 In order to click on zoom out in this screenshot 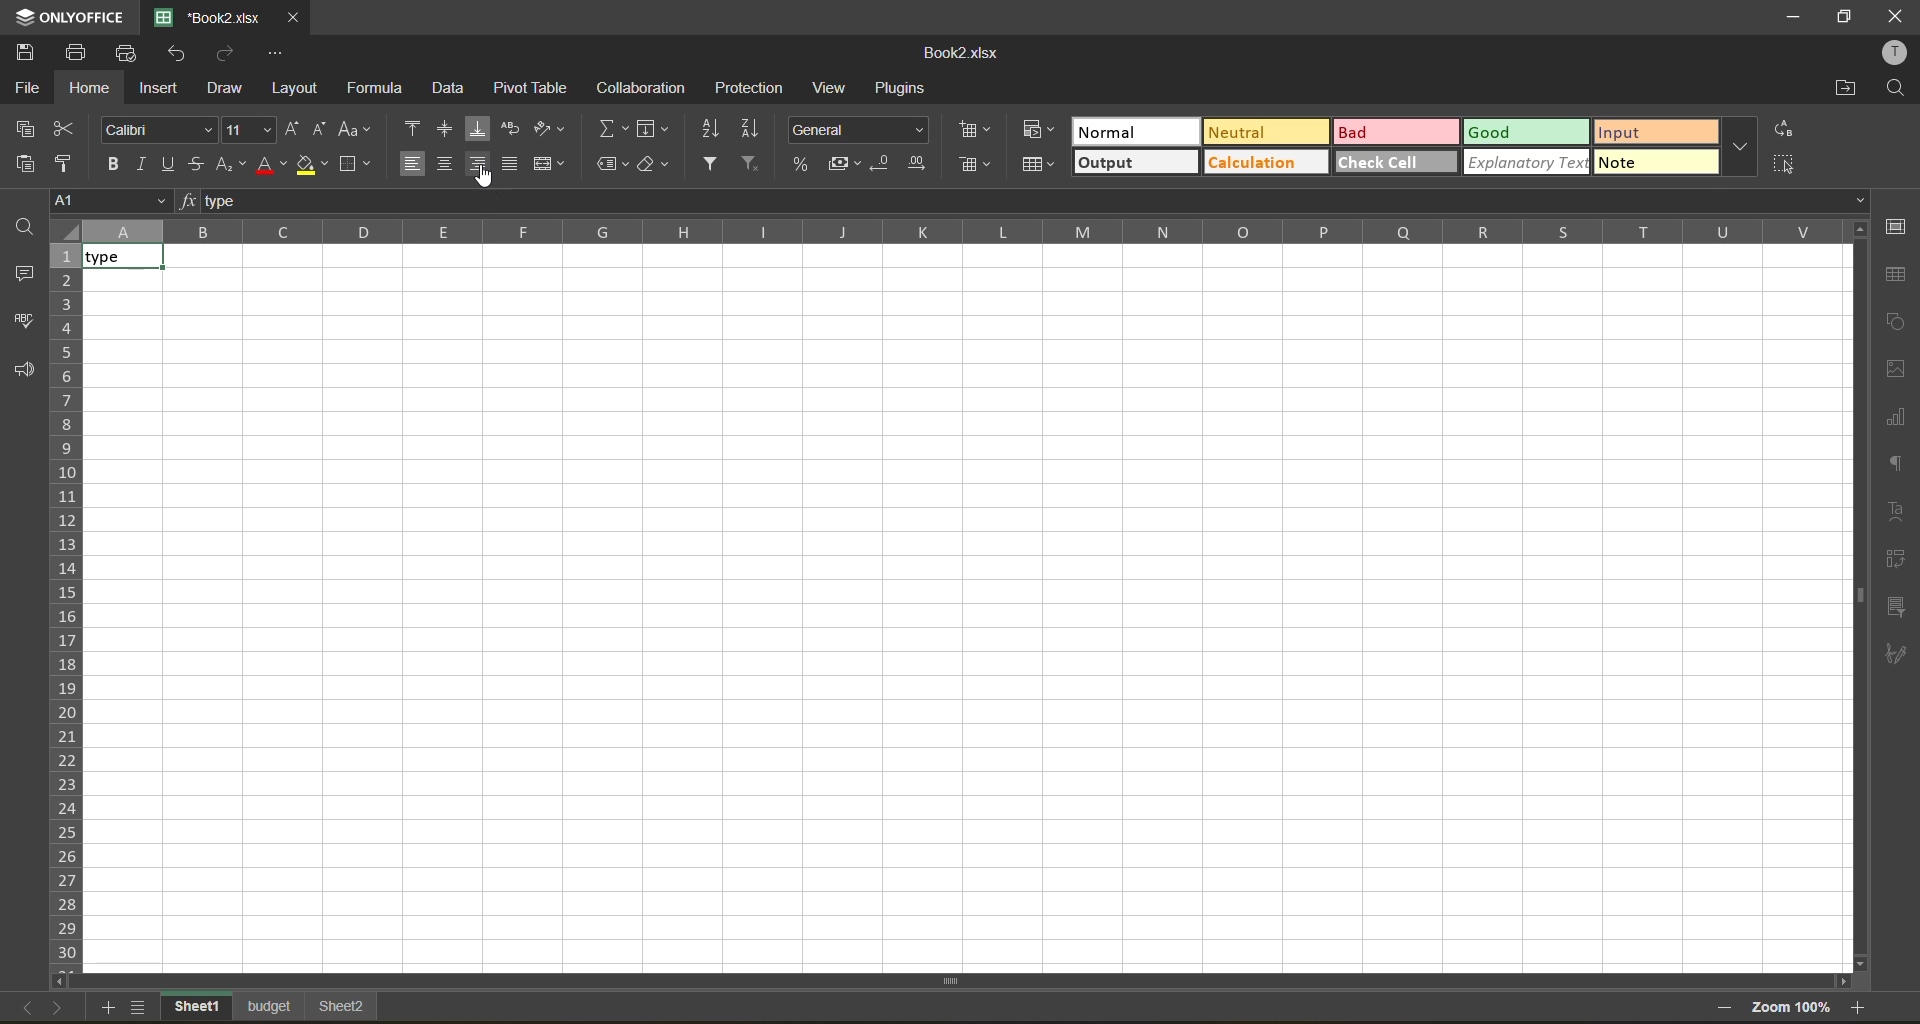, I will do `click(1721, 1011)`.